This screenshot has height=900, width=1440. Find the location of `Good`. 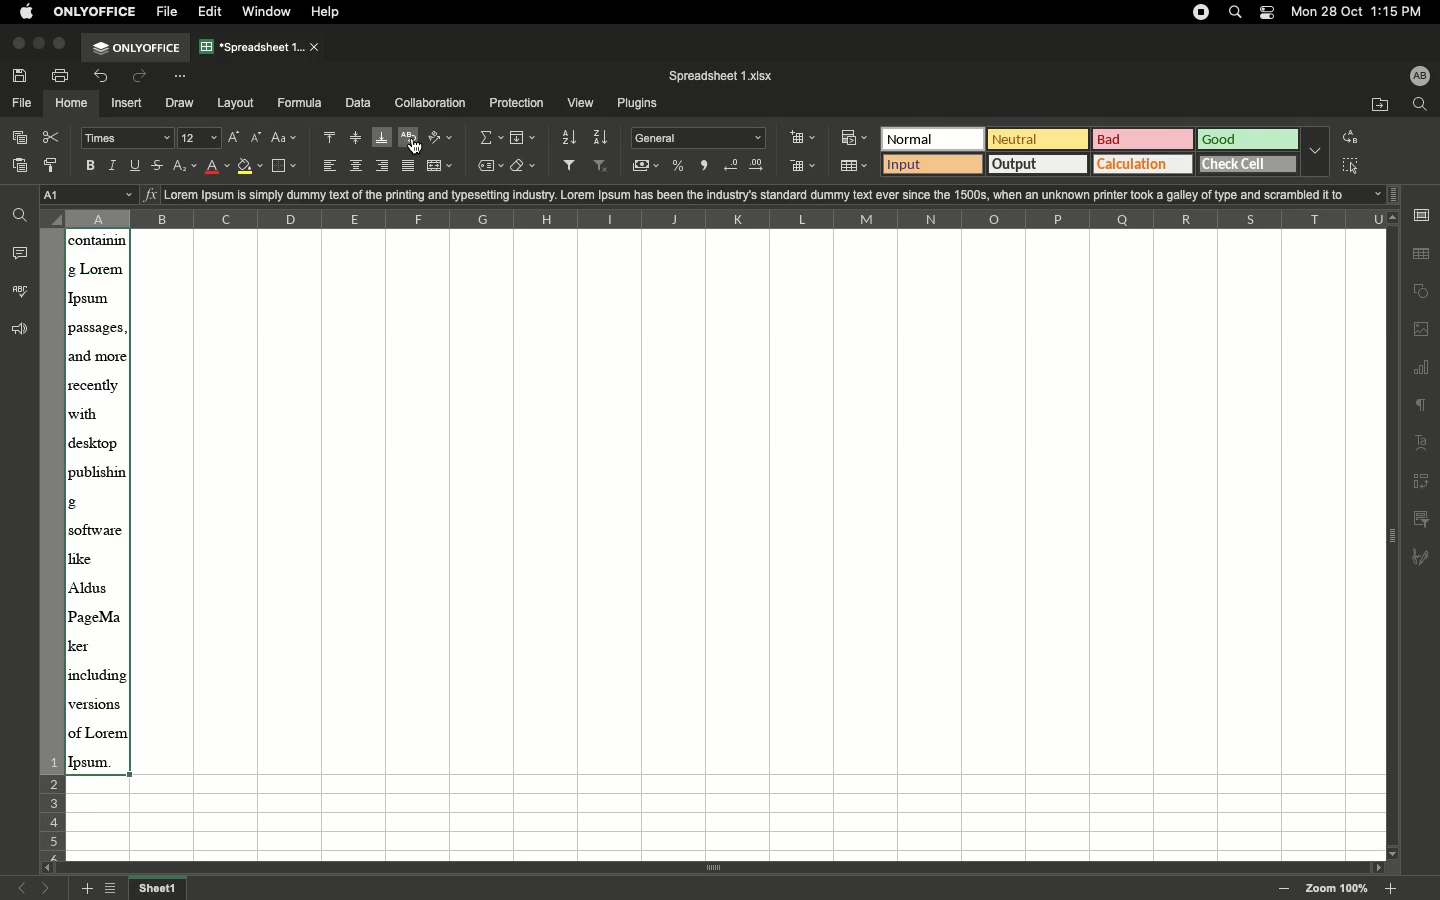

Good is located at coordinates (1250, 140).